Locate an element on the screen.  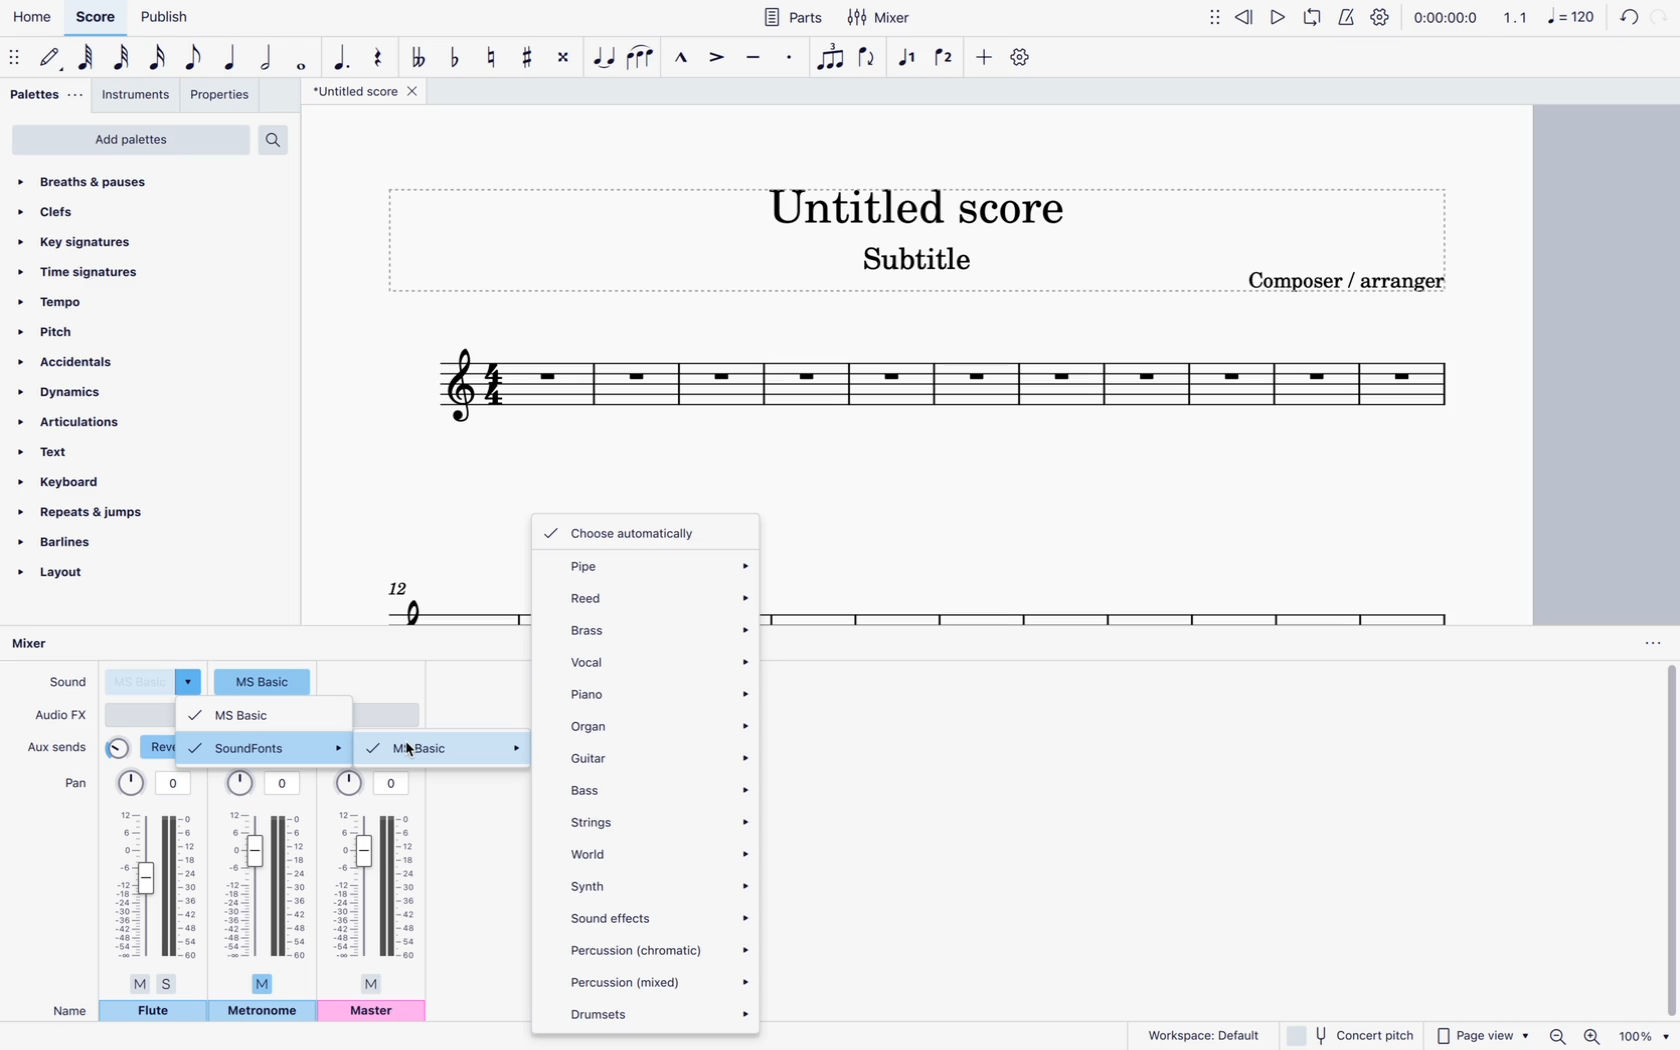
guitar is located at coordinates (659, 758).